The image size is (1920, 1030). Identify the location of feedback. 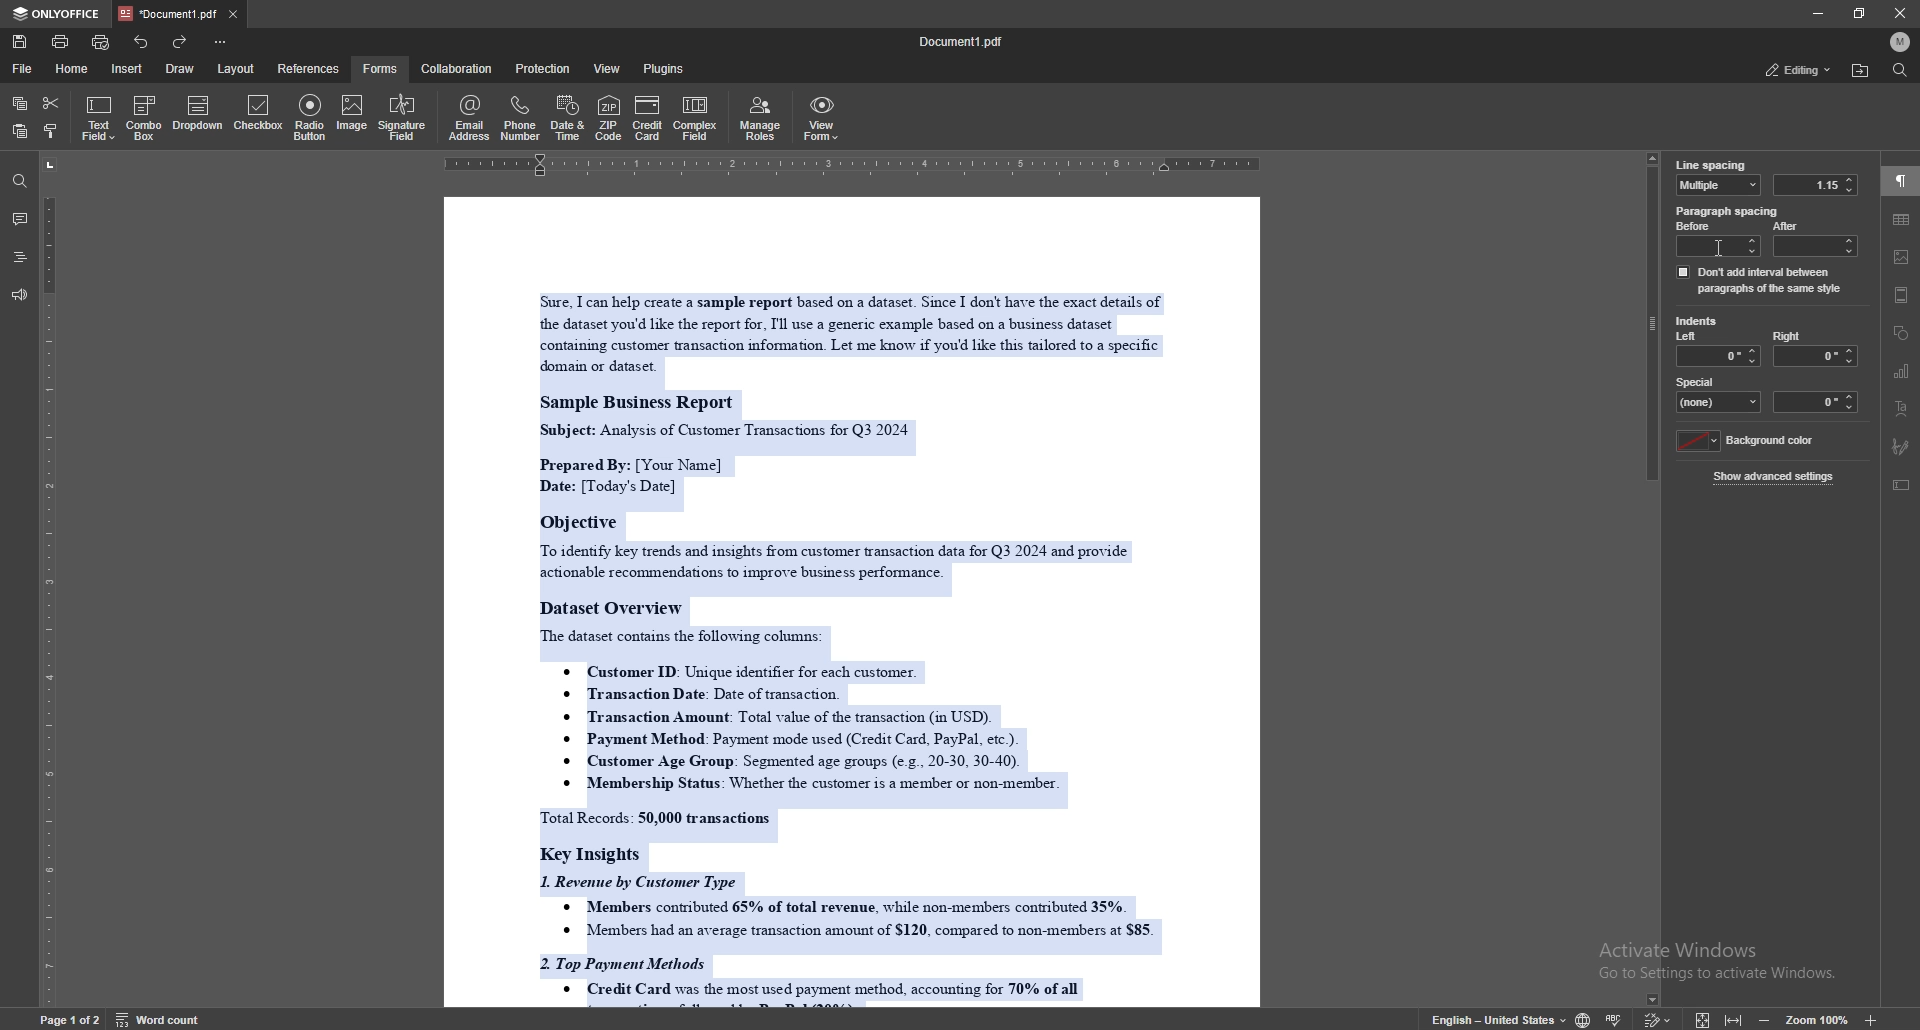
(19, 296).